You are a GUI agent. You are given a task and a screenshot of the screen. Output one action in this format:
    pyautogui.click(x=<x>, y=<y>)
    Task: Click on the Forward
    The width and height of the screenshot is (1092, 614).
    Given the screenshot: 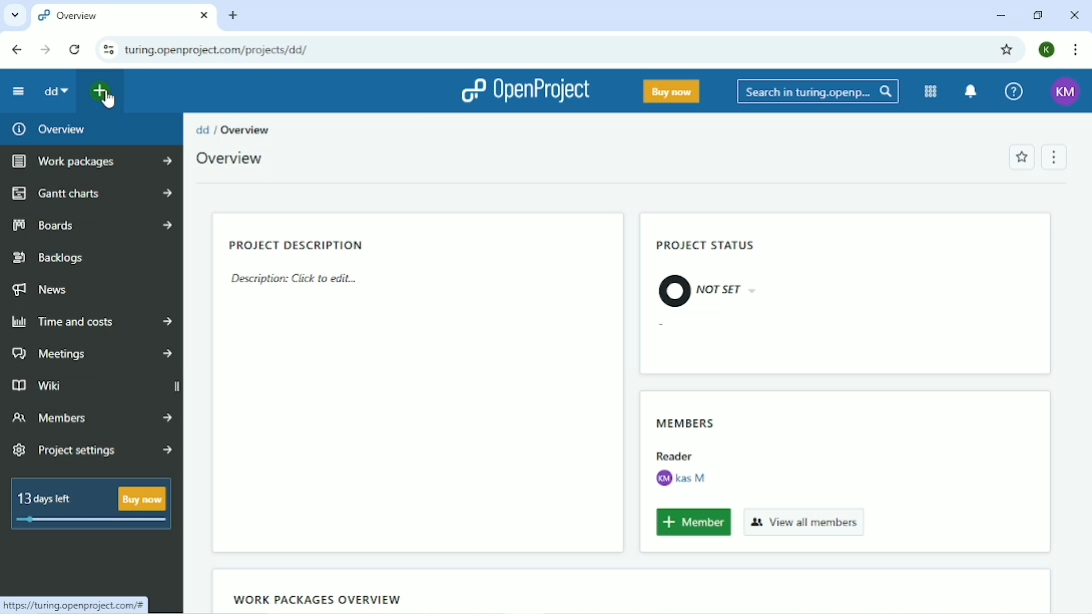 What is the action you would take?
    pyautogui.click(x=45, y=49)
    